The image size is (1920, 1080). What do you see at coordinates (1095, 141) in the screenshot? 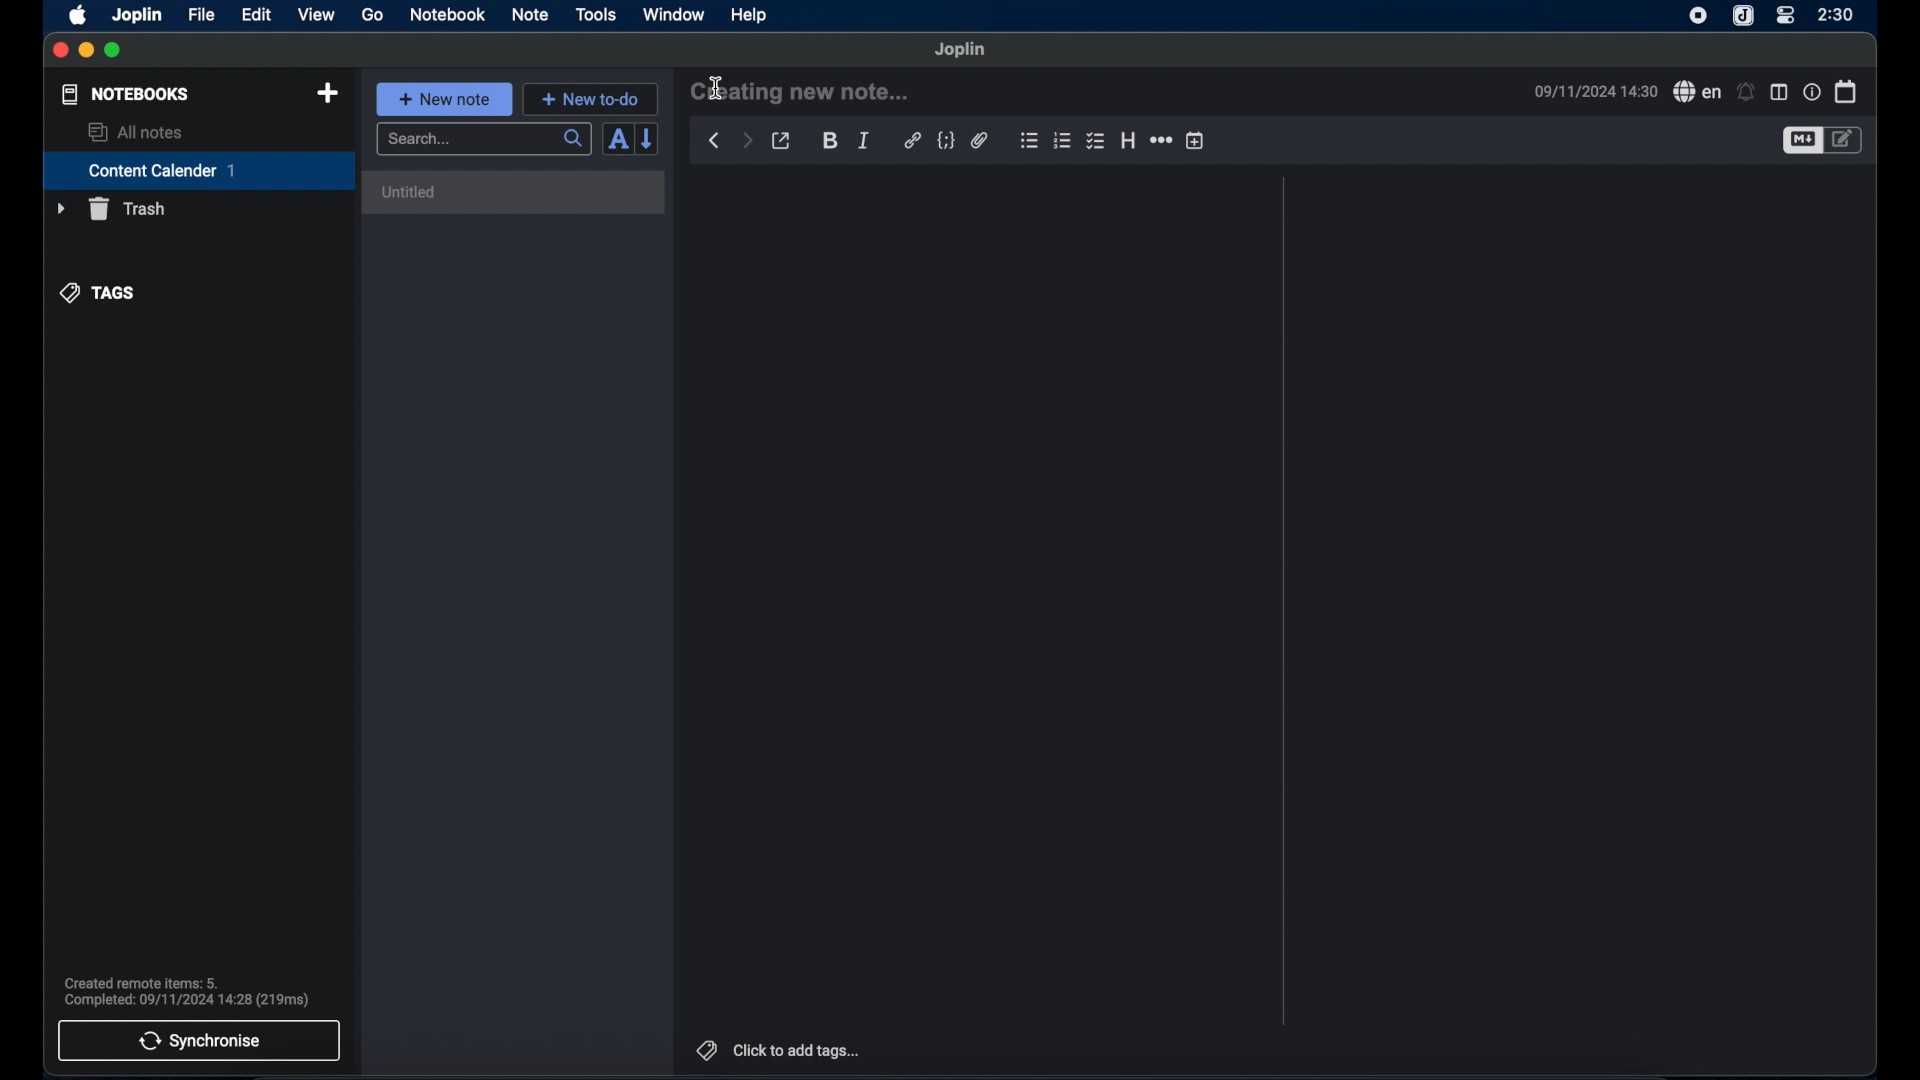
I see `checklist` at bounding box center [1095, 141].